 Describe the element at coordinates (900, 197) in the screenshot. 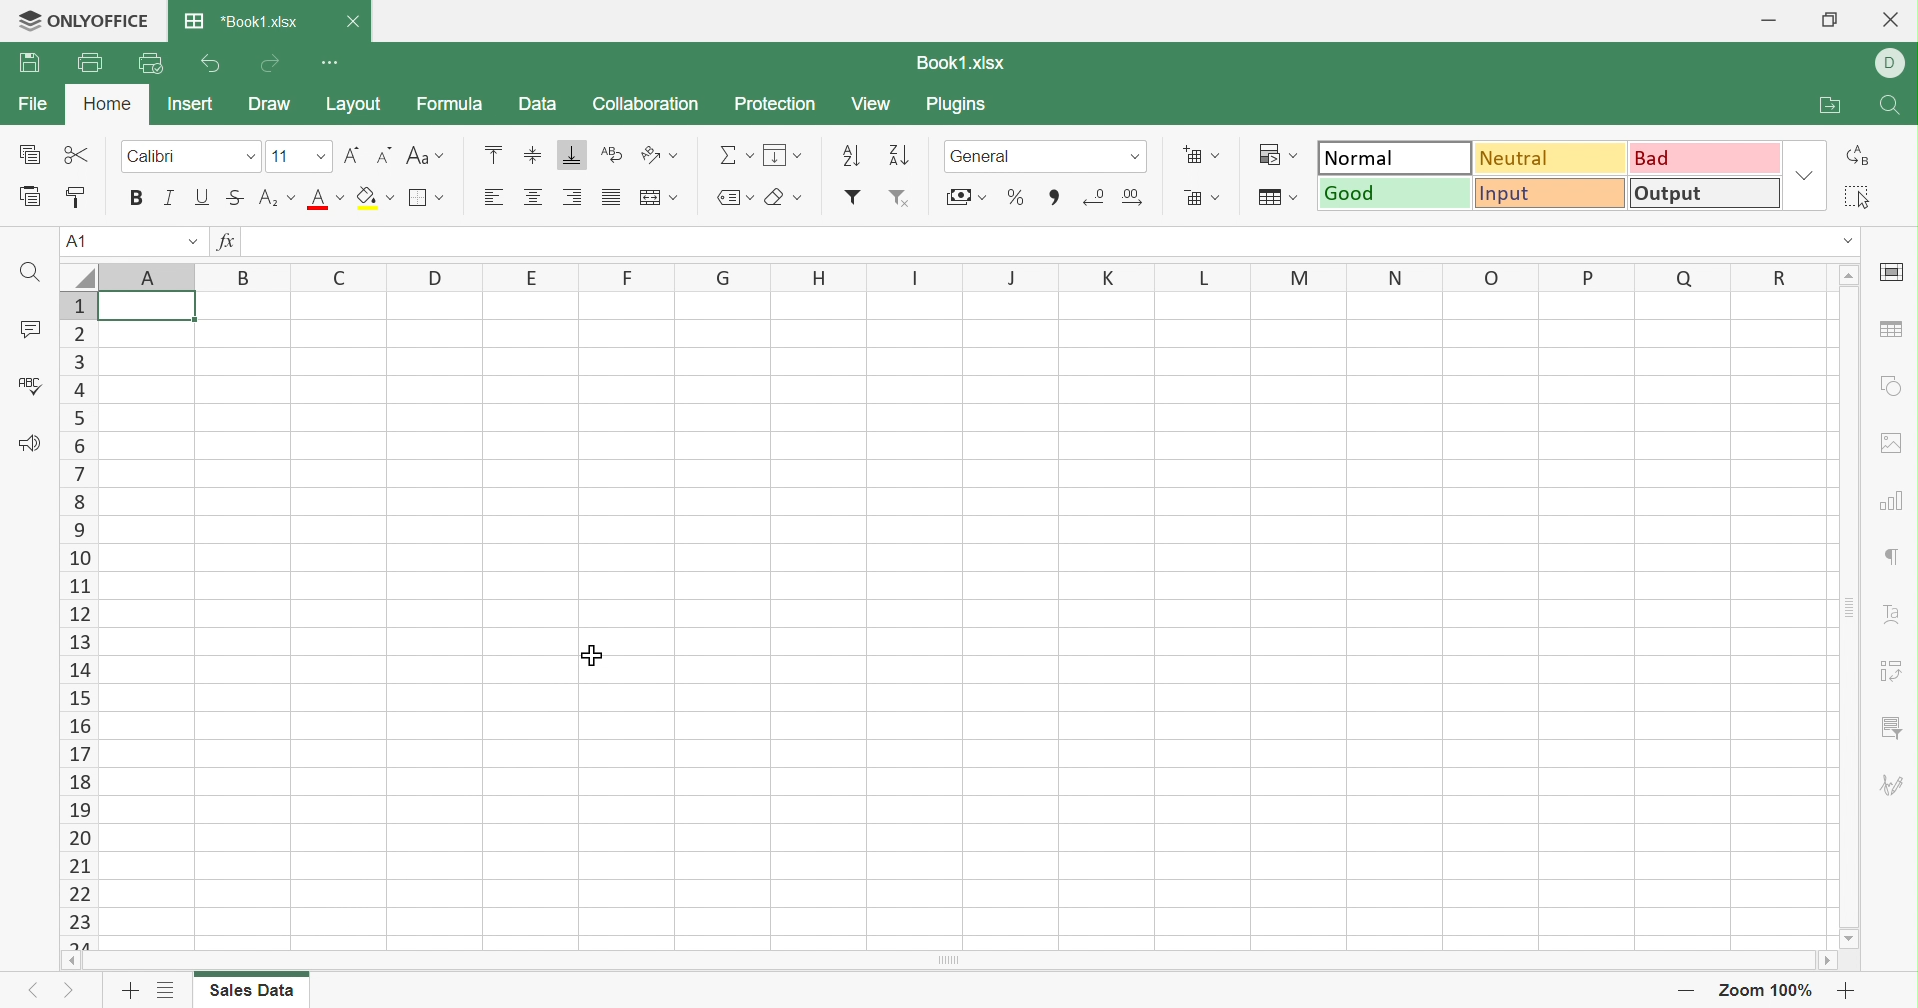

I see `Remove filter` at that location.